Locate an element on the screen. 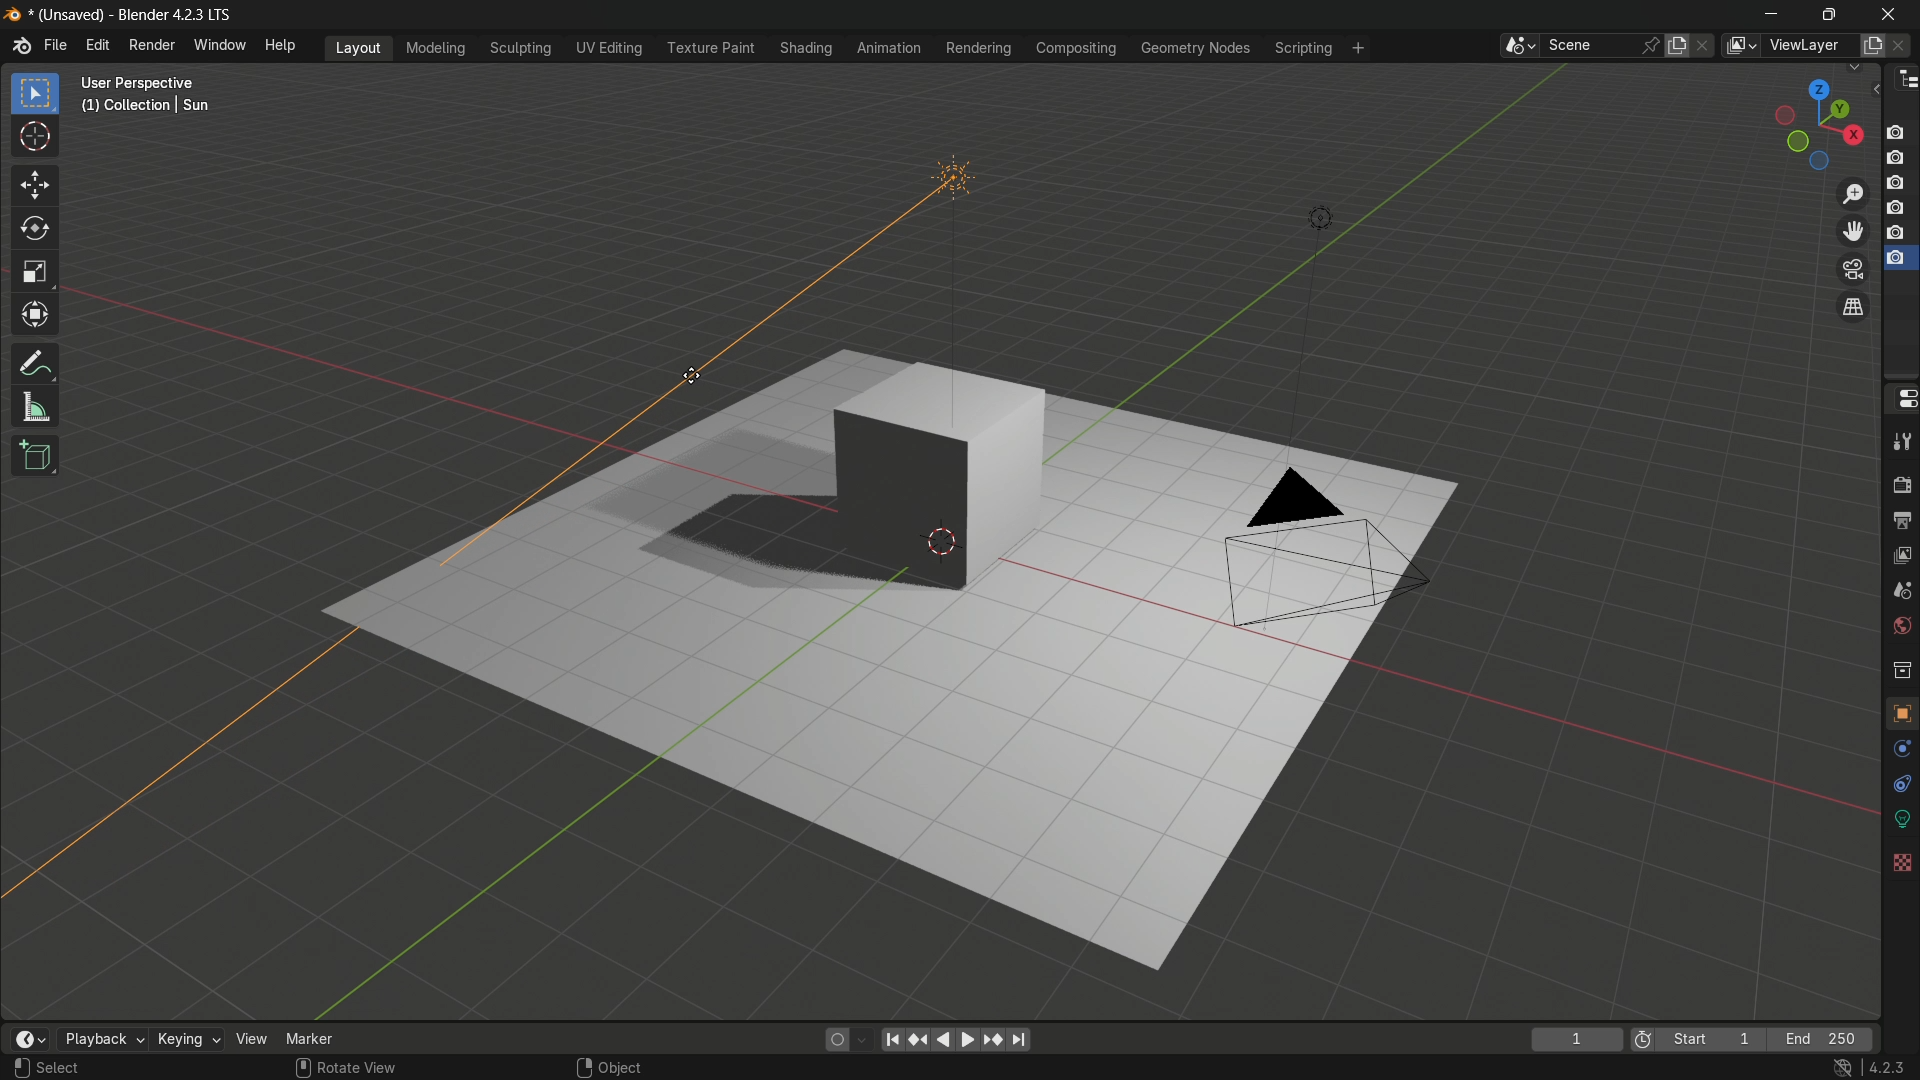 The width and height of the screenshot is (1920, 1080). auto keyframing is located at coordinates (862, 1041).